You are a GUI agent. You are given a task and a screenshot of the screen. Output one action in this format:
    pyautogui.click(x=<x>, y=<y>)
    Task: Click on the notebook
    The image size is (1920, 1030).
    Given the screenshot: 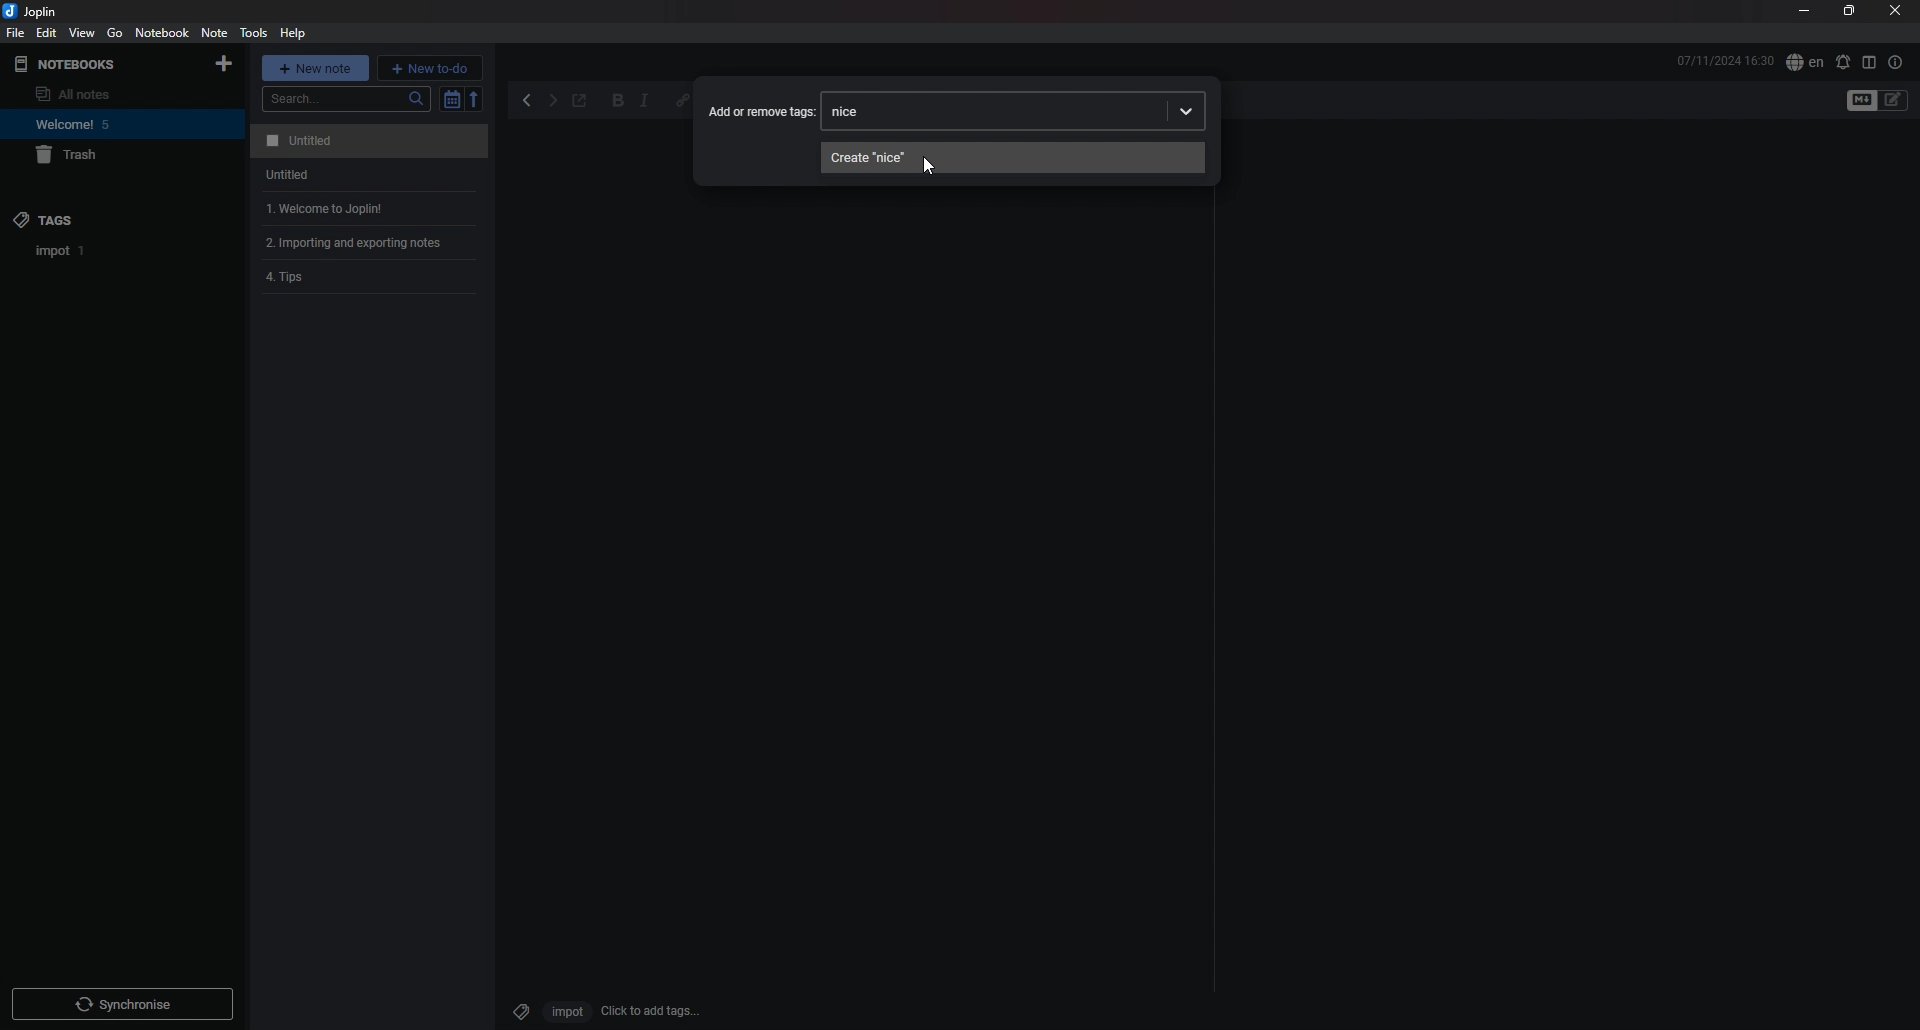 What is the action you would take?
    pyautogui.click(x=101, y=124)
    